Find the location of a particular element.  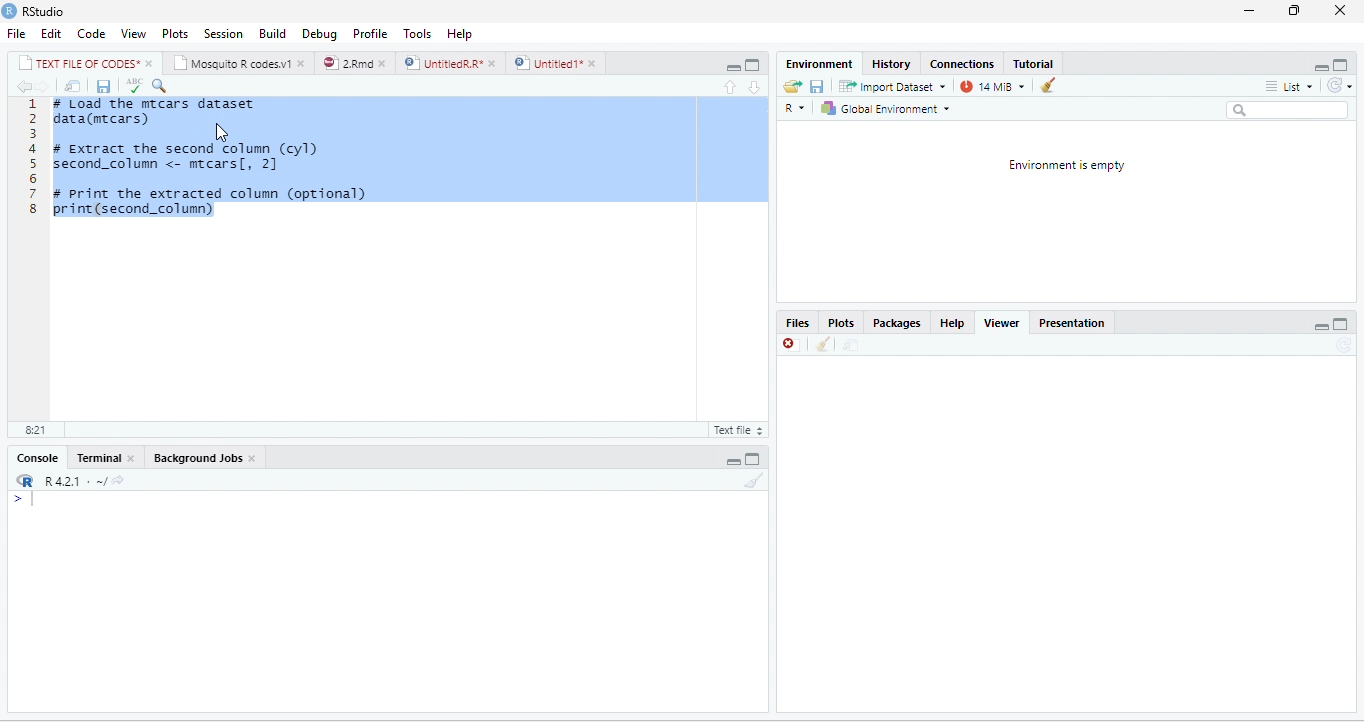

cursor is located at coordinates (221, 132).